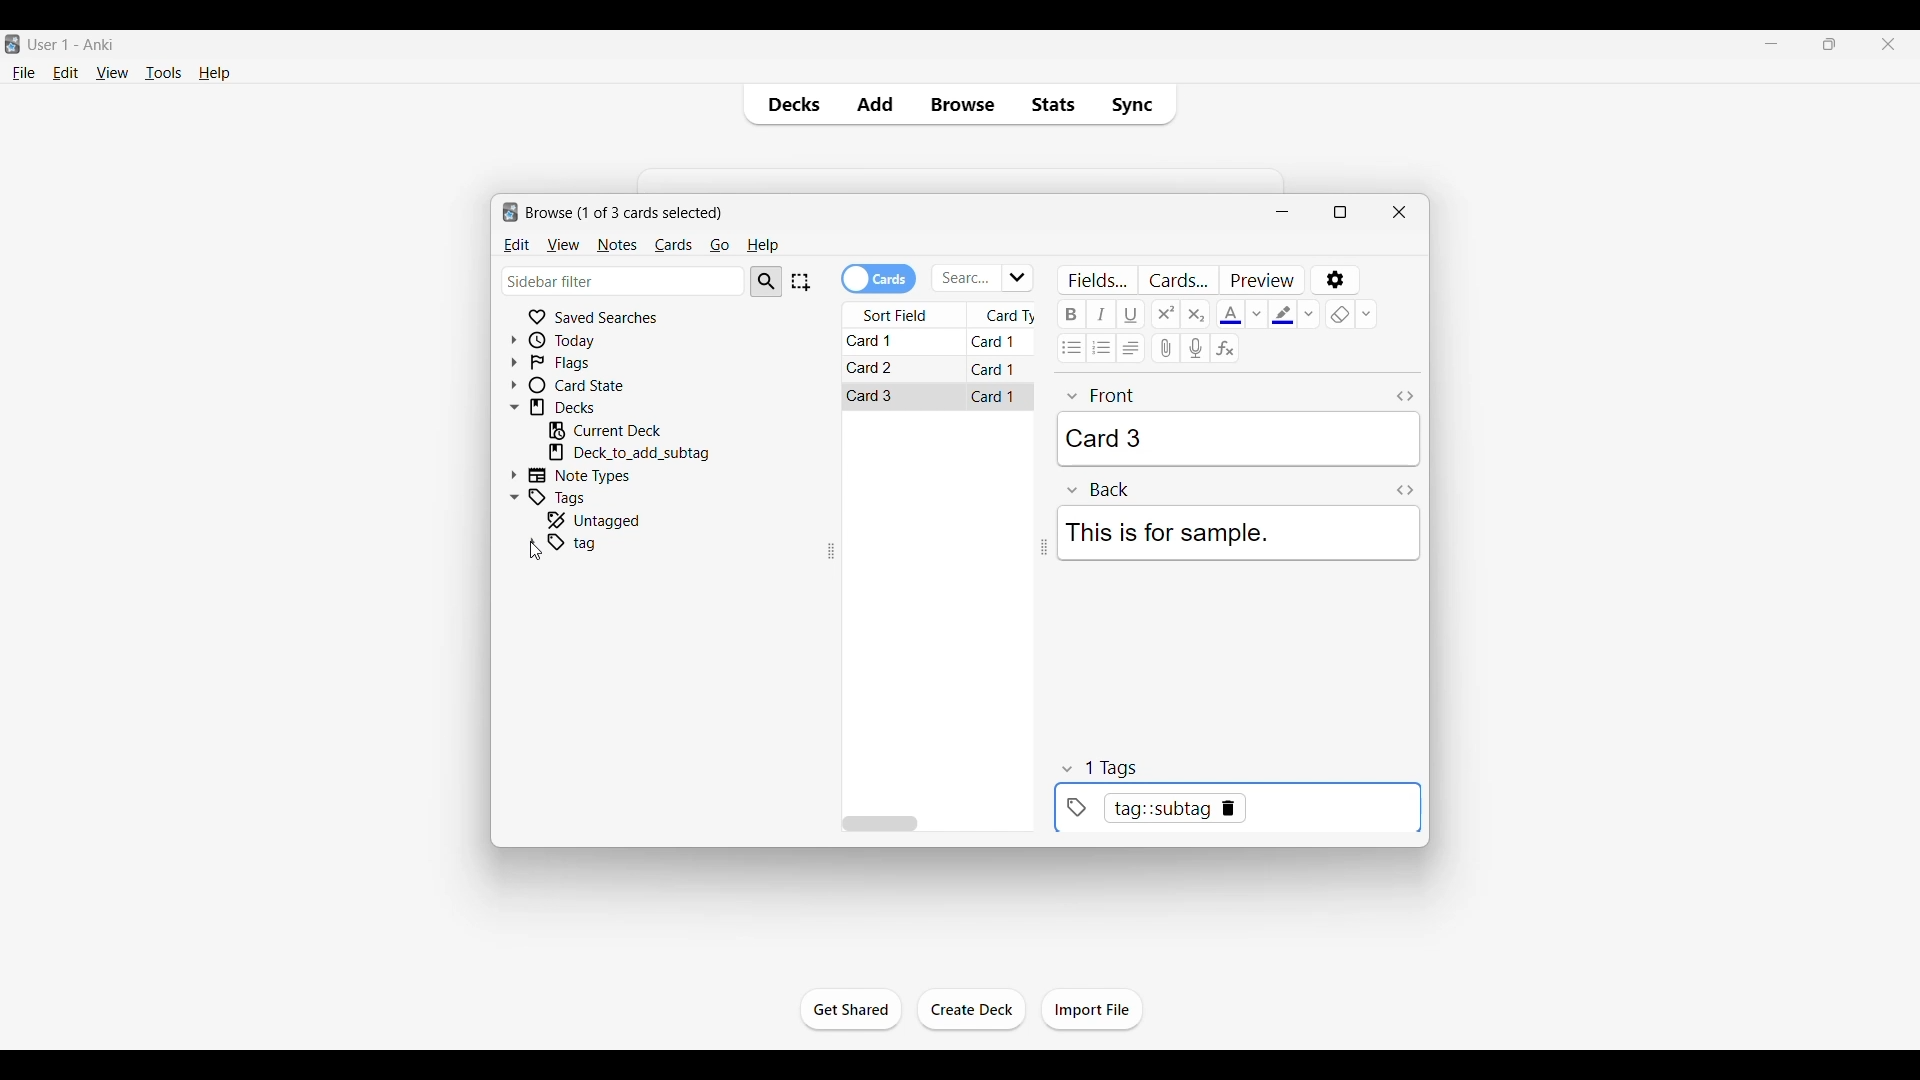 This screenshot has height=1080, width=1920. What do you see at coordinates (1233, 810) in the screenshot?
I see `tag::subtag` at bounding box center [1233, 810].